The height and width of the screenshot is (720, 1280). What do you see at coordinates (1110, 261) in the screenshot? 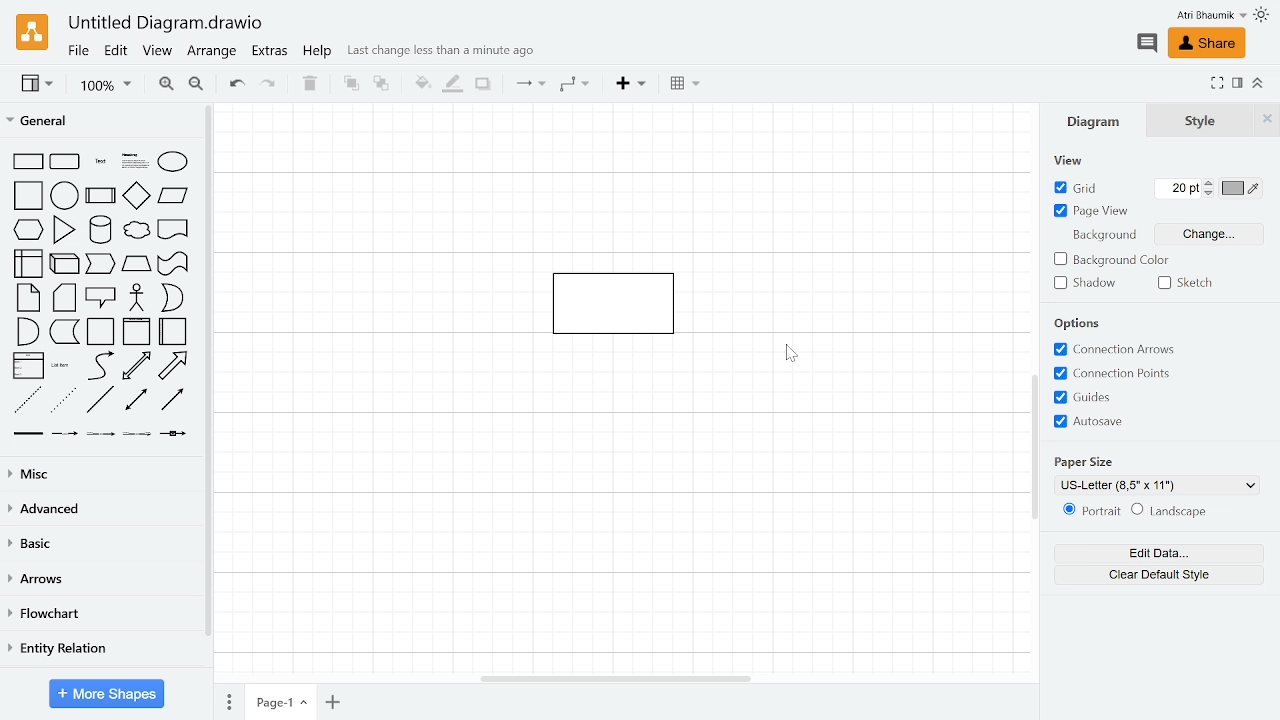
I see `background color` at bounding box center [1110, 261].